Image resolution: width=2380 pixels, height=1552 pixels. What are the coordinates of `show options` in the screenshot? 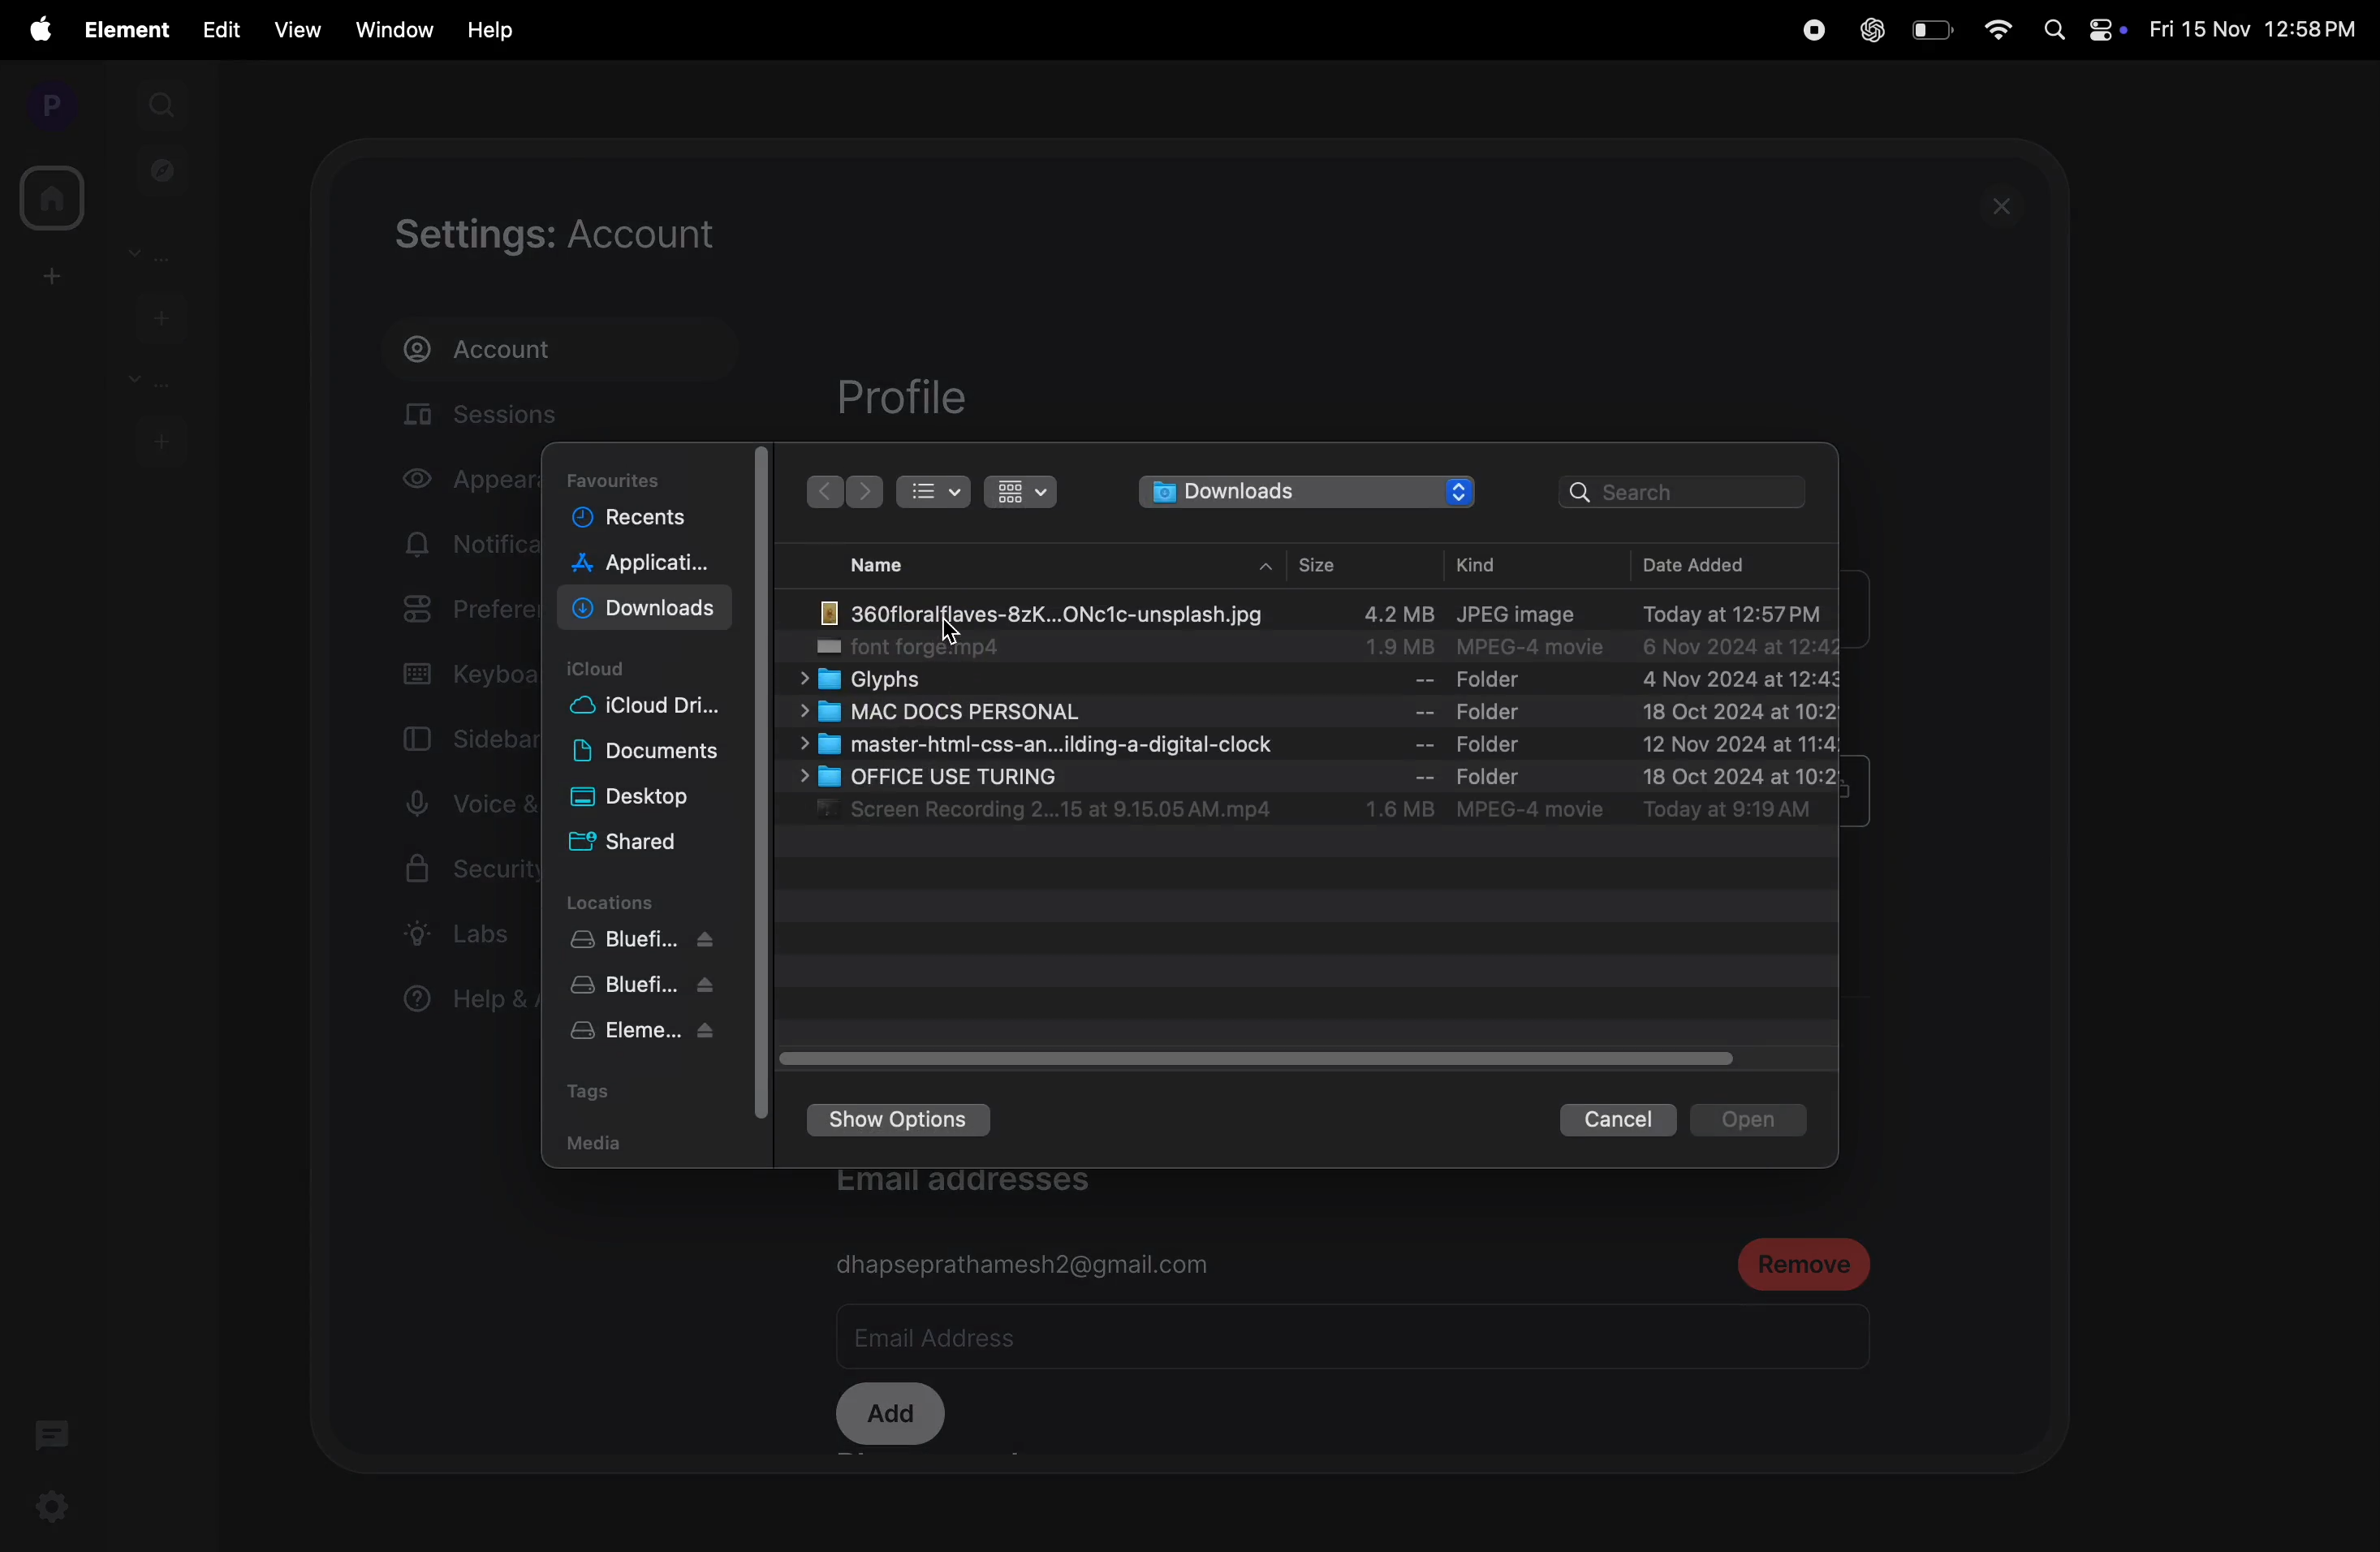 It's located at (917, 1120).